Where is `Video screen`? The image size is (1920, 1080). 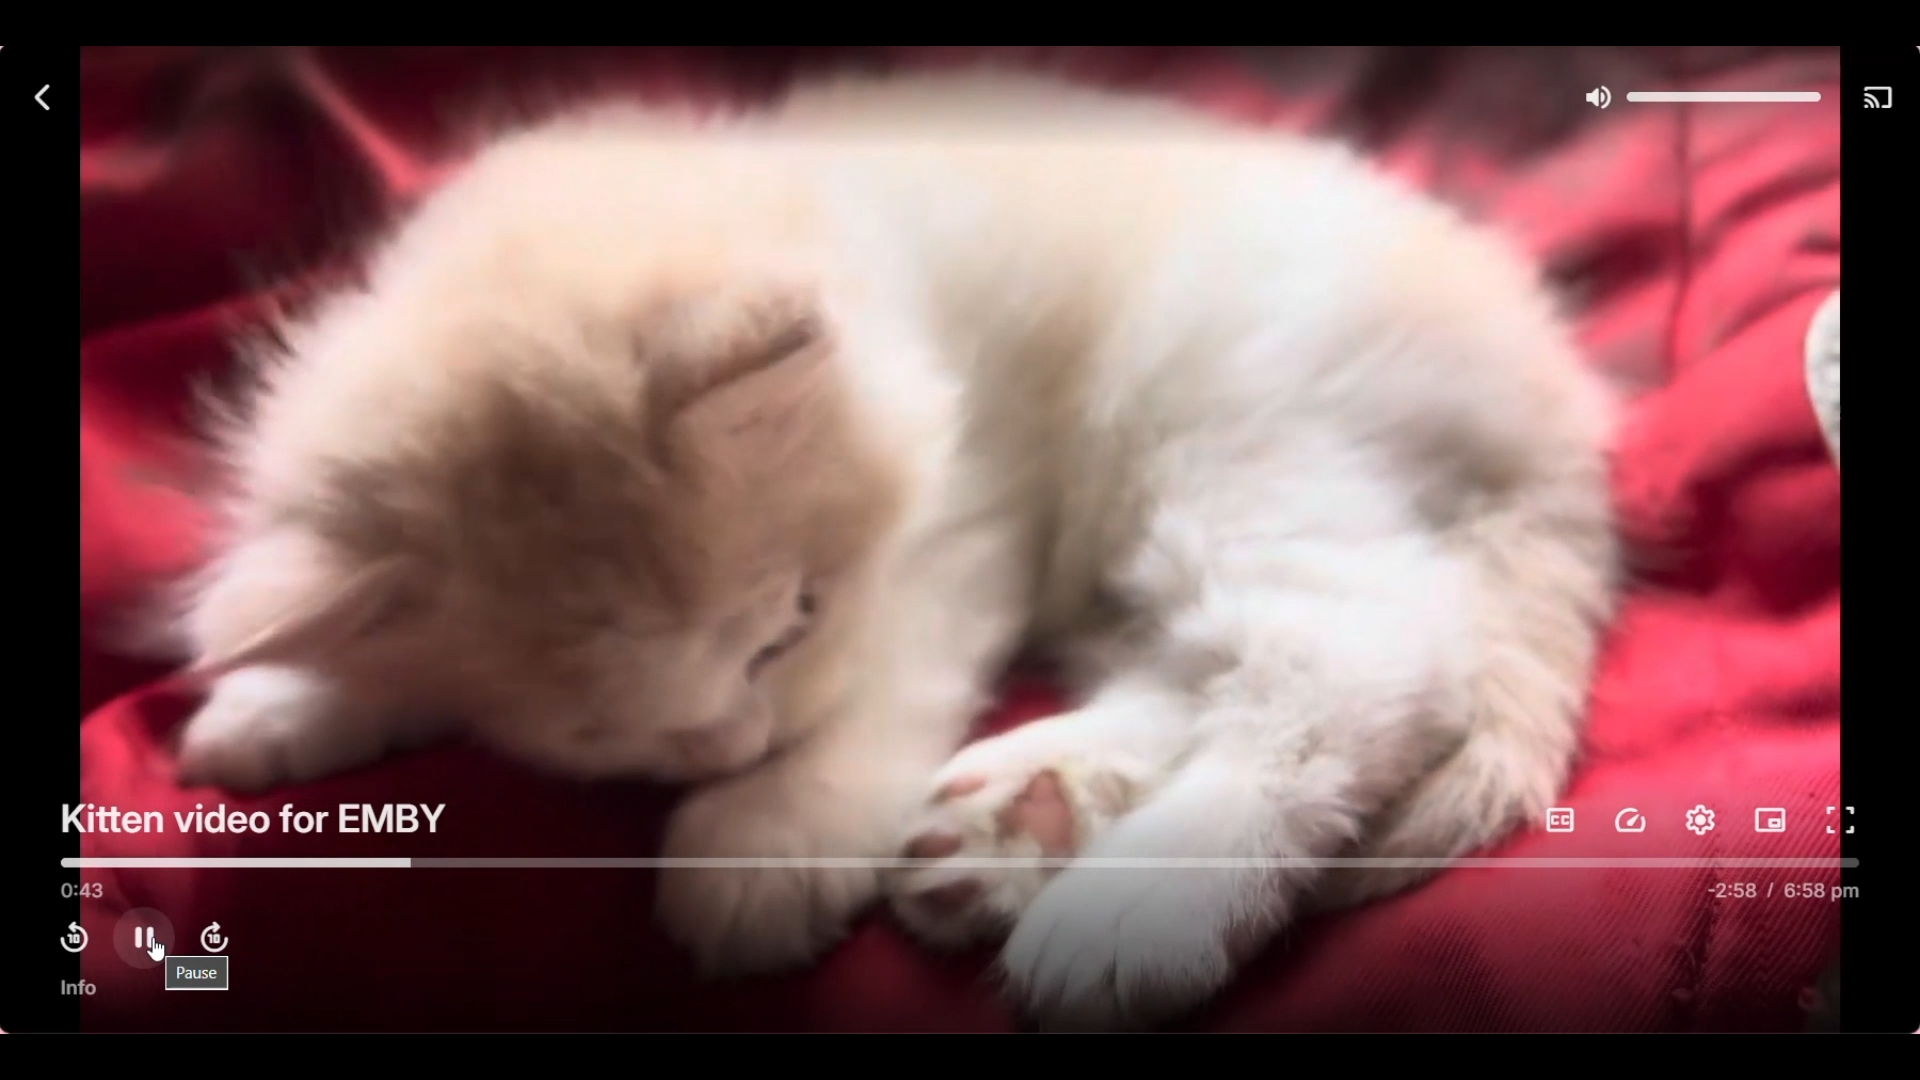
Video screen is located at coordinates (957, 457).